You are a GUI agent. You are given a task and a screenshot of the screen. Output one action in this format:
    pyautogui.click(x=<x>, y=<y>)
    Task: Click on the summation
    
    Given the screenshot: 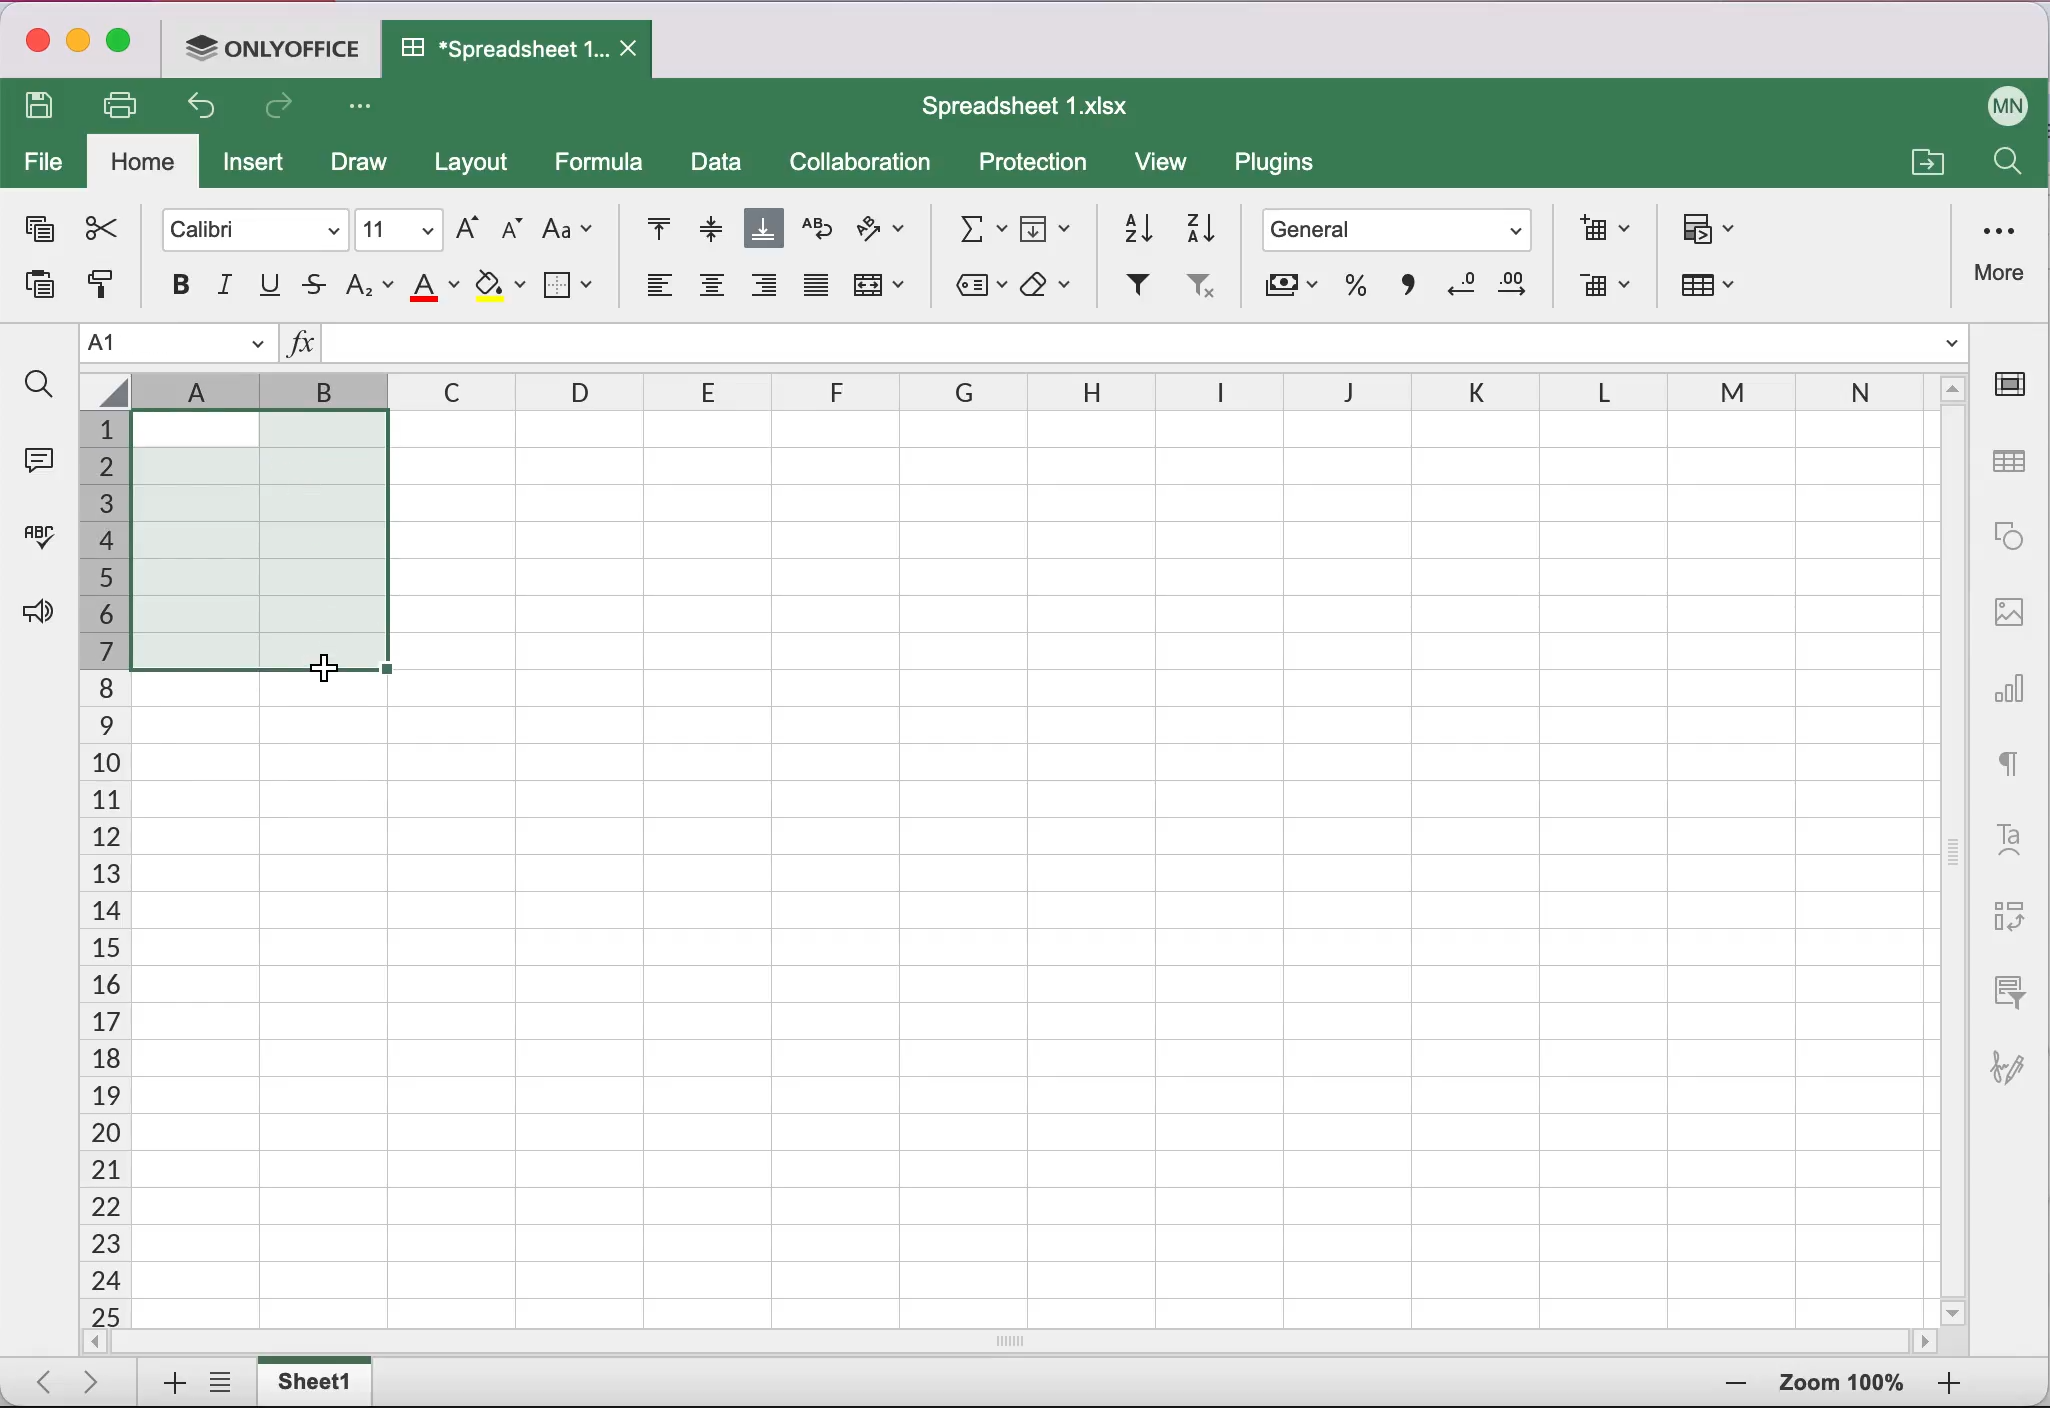 What is the action you would take?
    pyautogui.click(x=974, y=226)
    